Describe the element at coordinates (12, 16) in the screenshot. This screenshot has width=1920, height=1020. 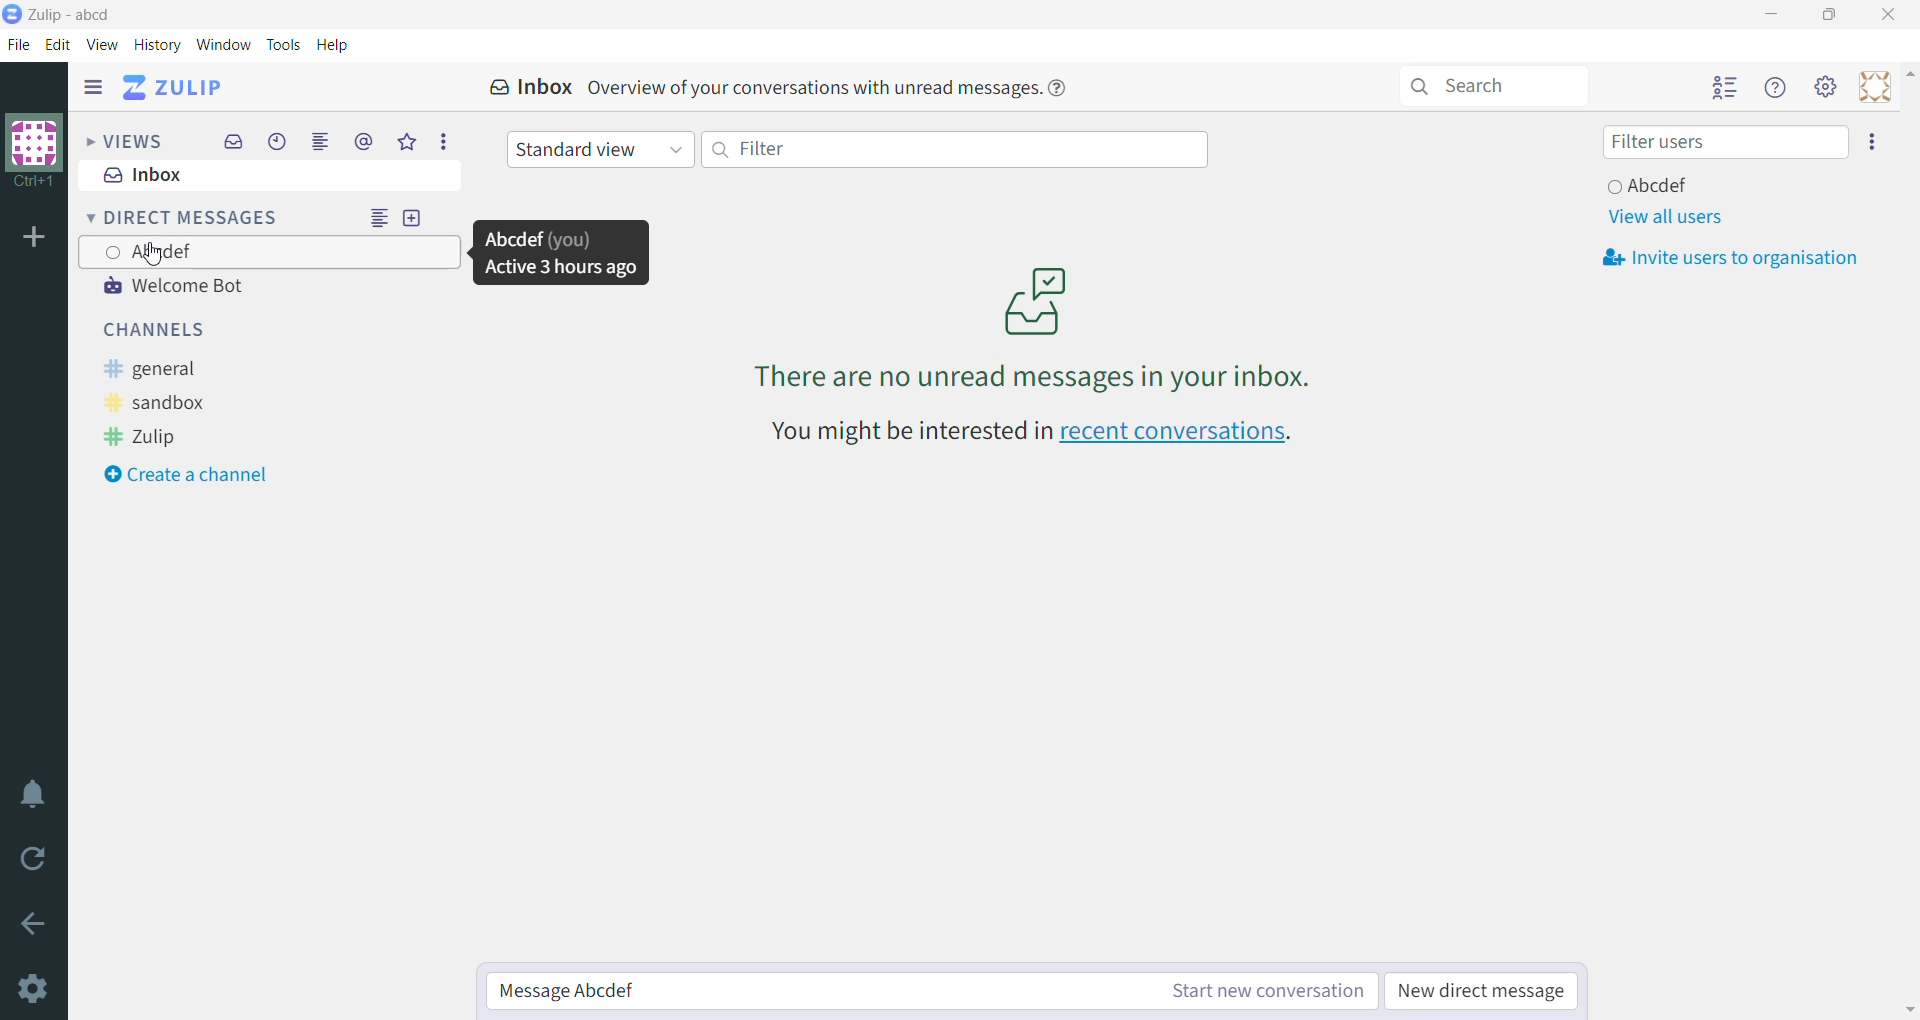
I see `Application Logo` at that location.